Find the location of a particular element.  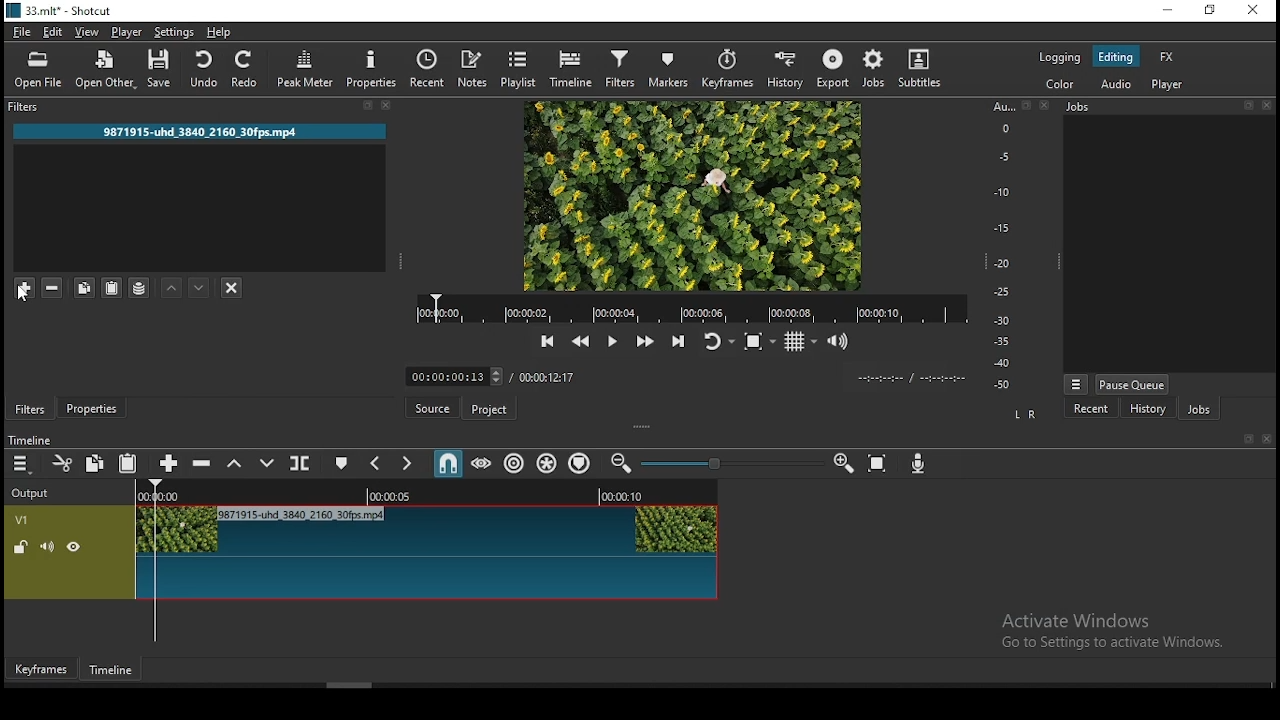

jobs is located at coordinates (874, 67).